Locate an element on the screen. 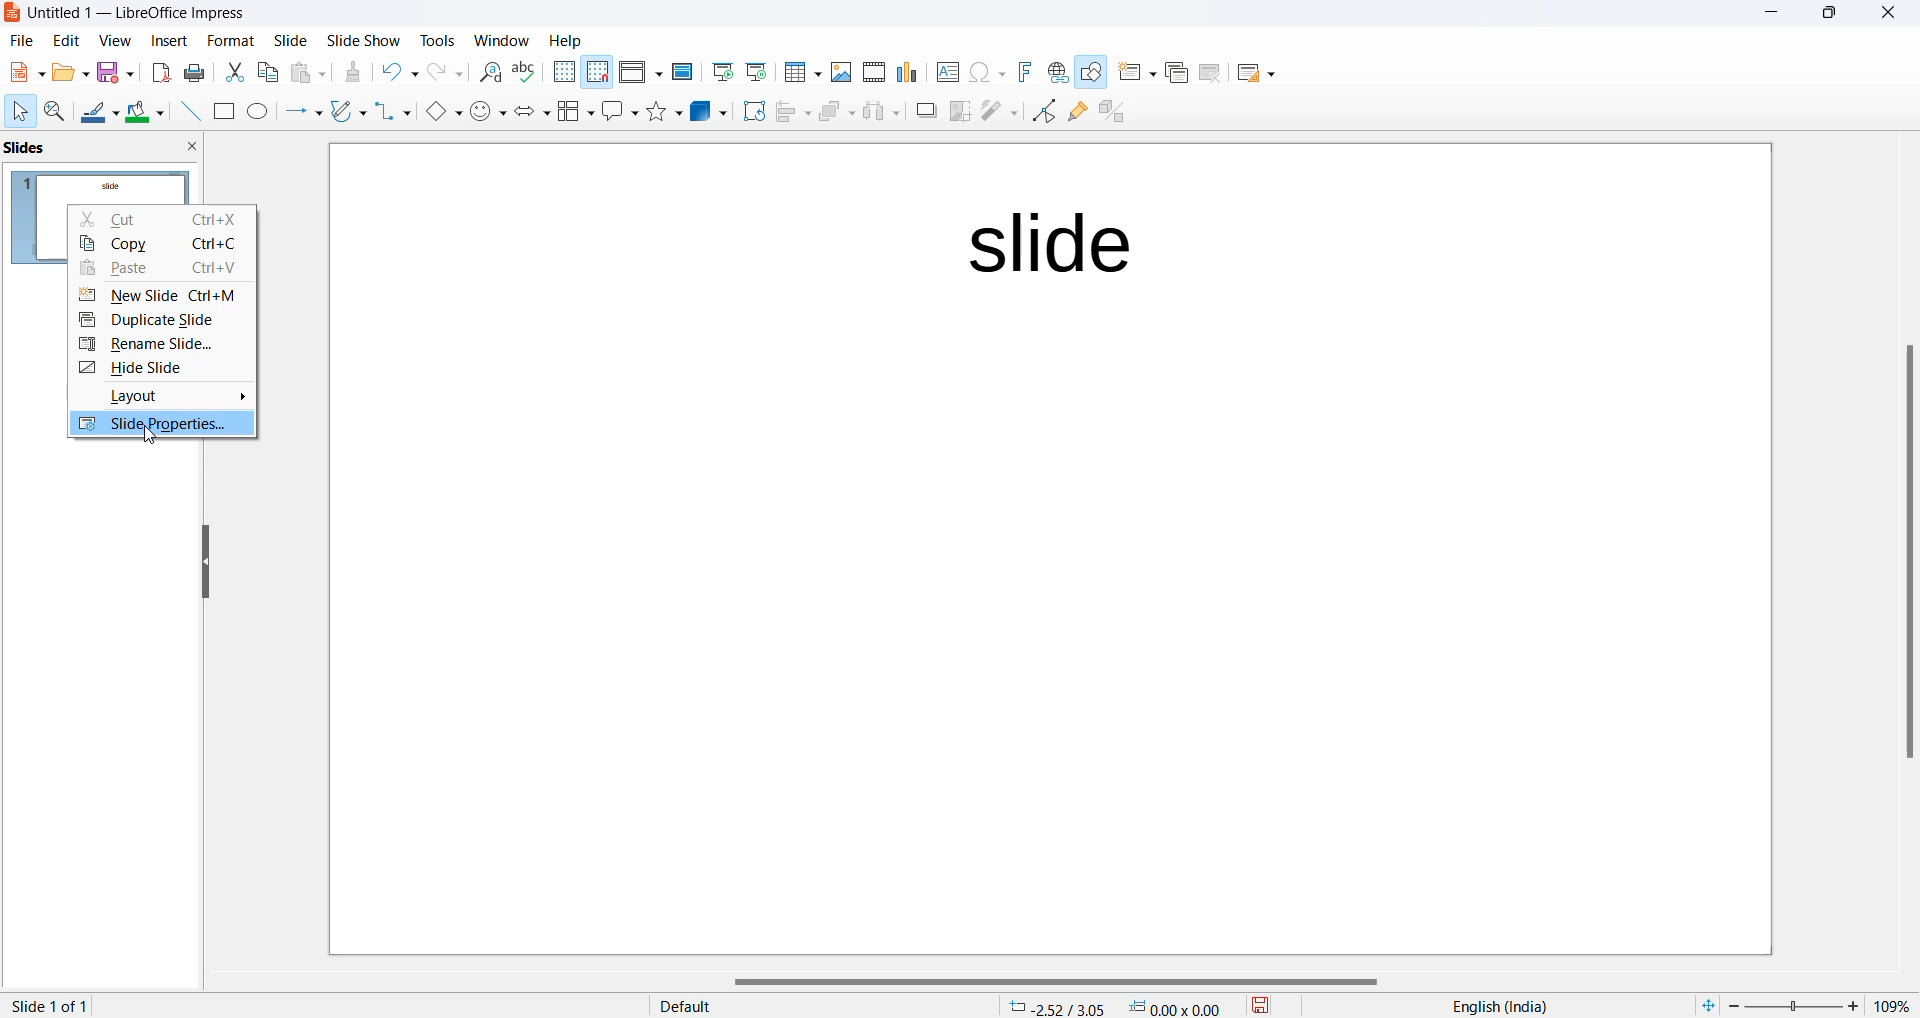  display grid is located at coordinates (563, 73).